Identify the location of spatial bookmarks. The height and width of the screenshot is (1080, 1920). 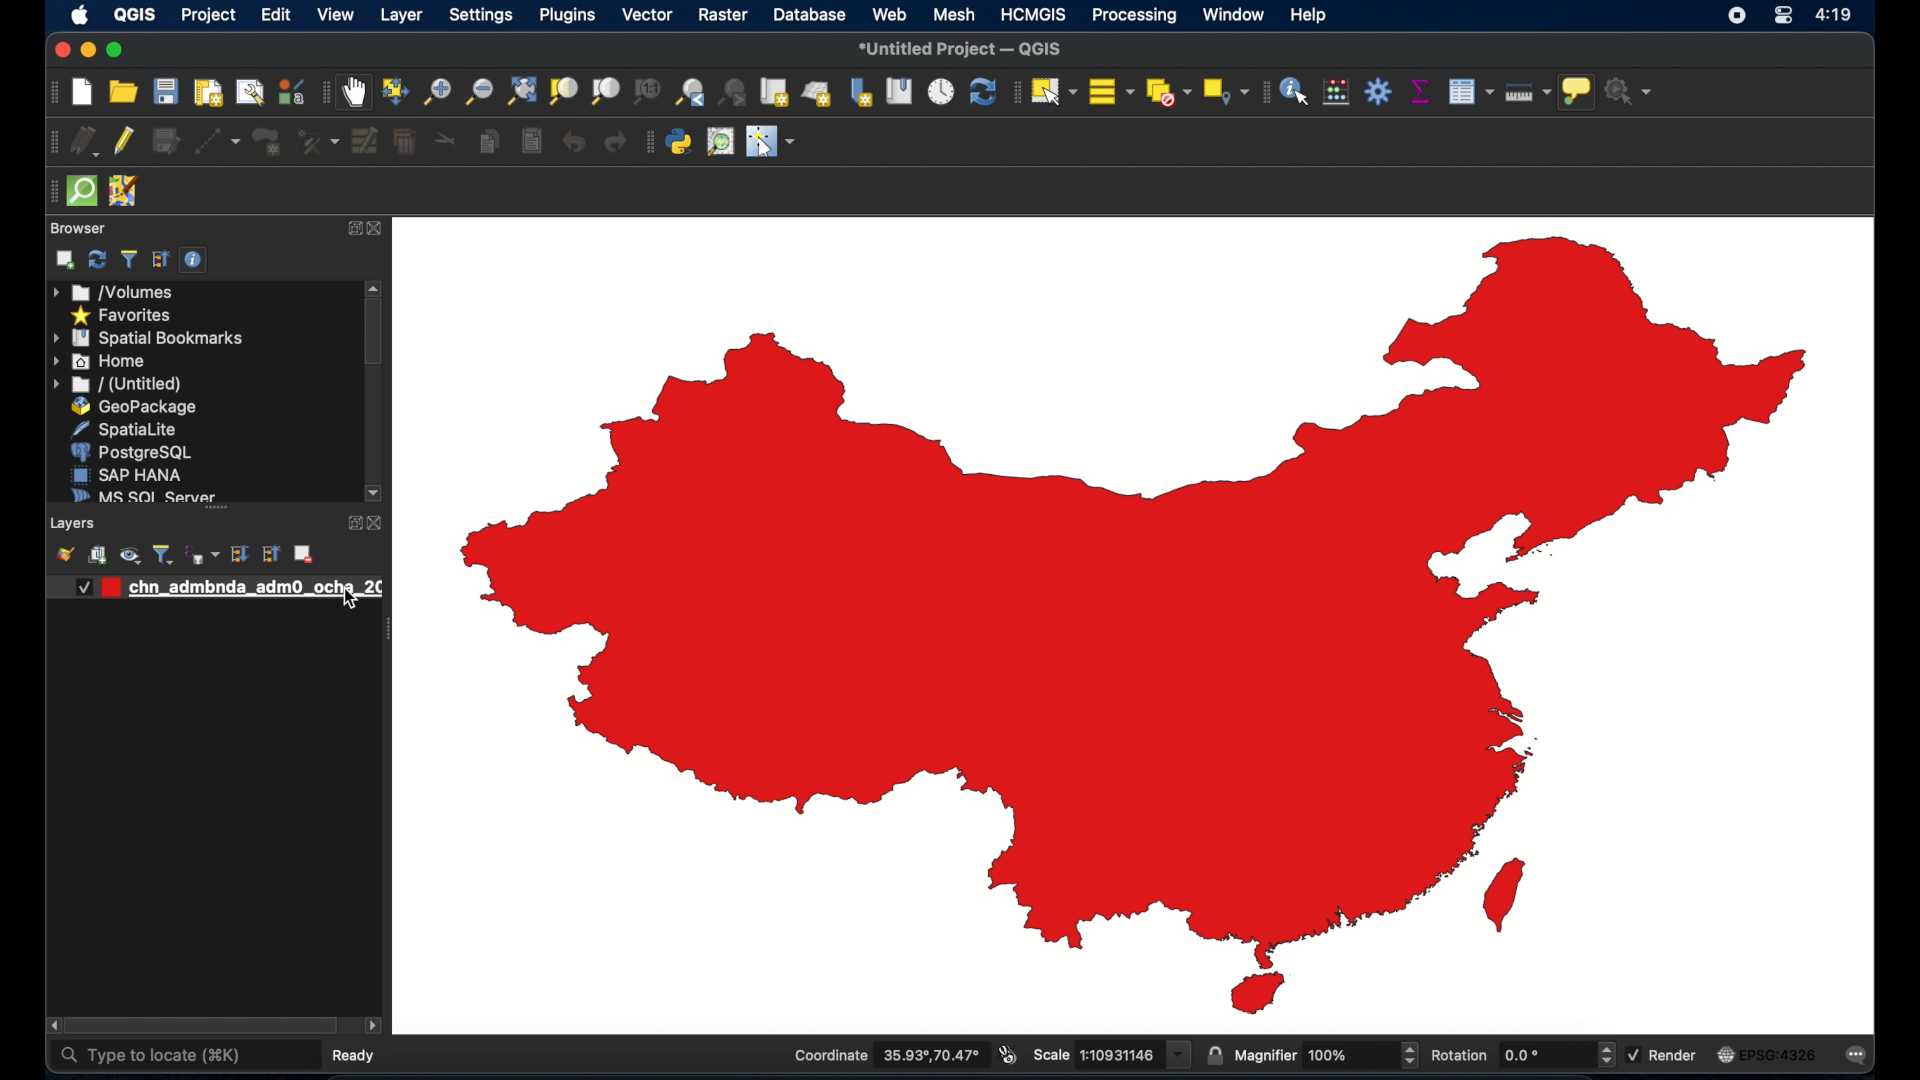
(149, 338).